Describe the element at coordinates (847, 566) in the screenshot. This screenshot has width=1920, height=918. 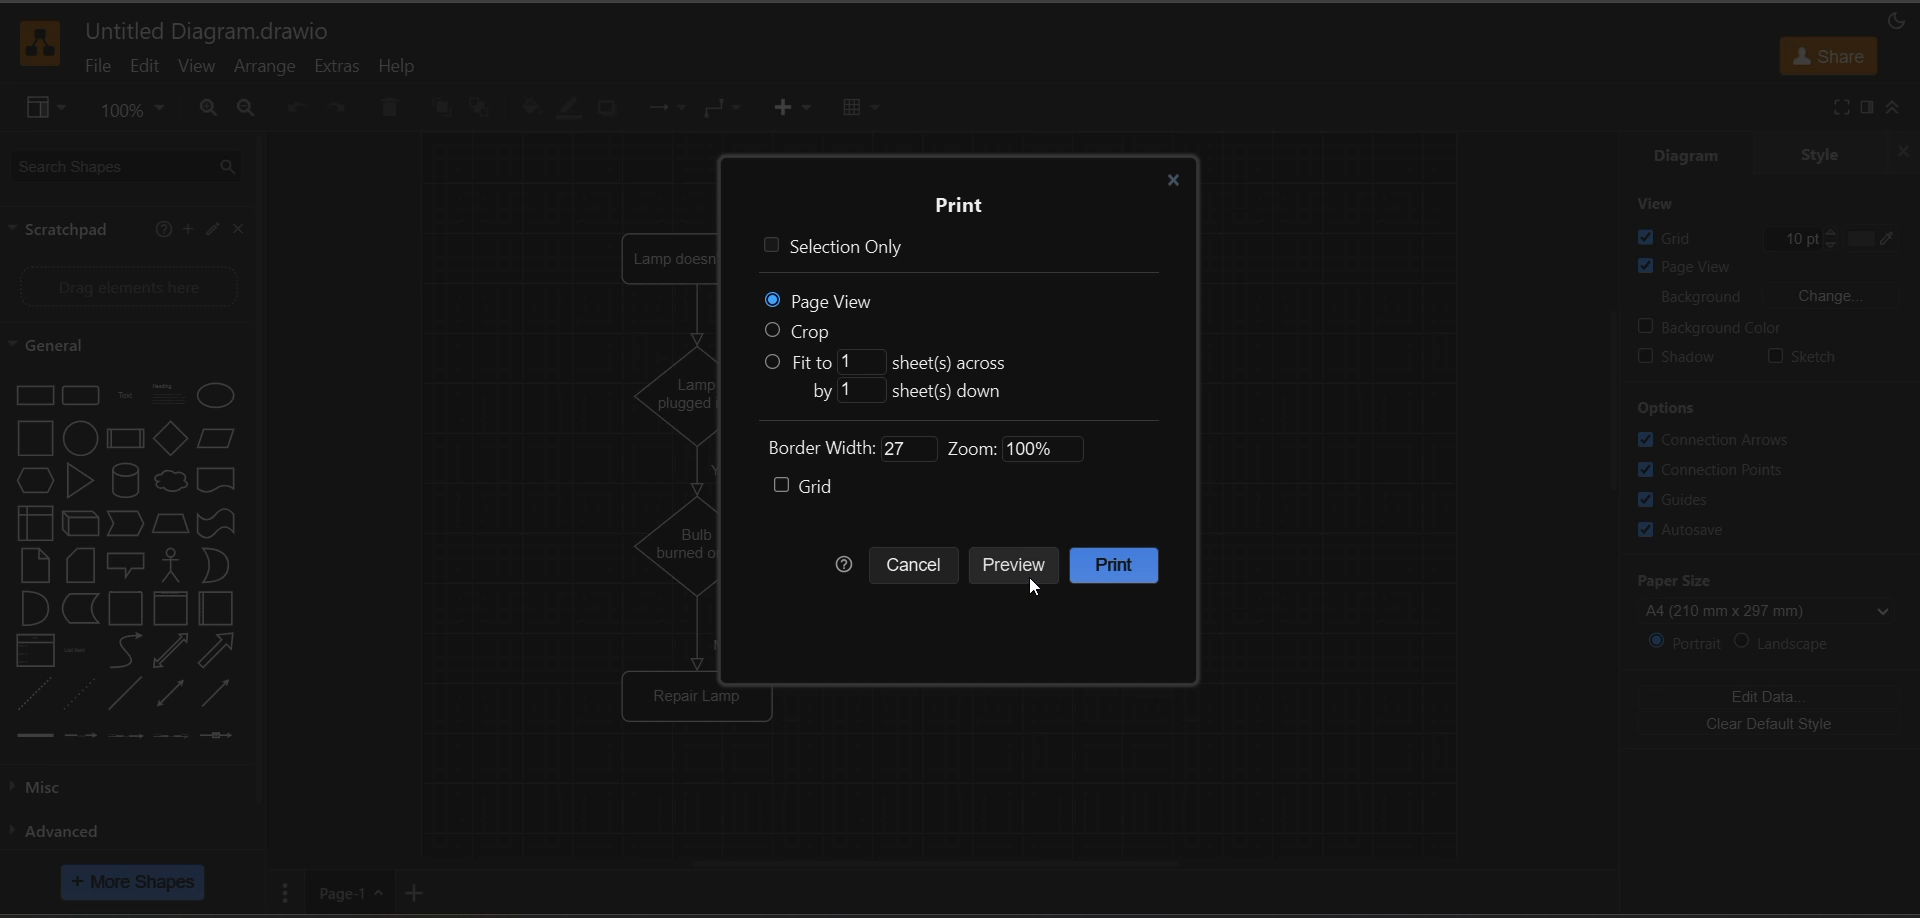
I see `help` at that location.